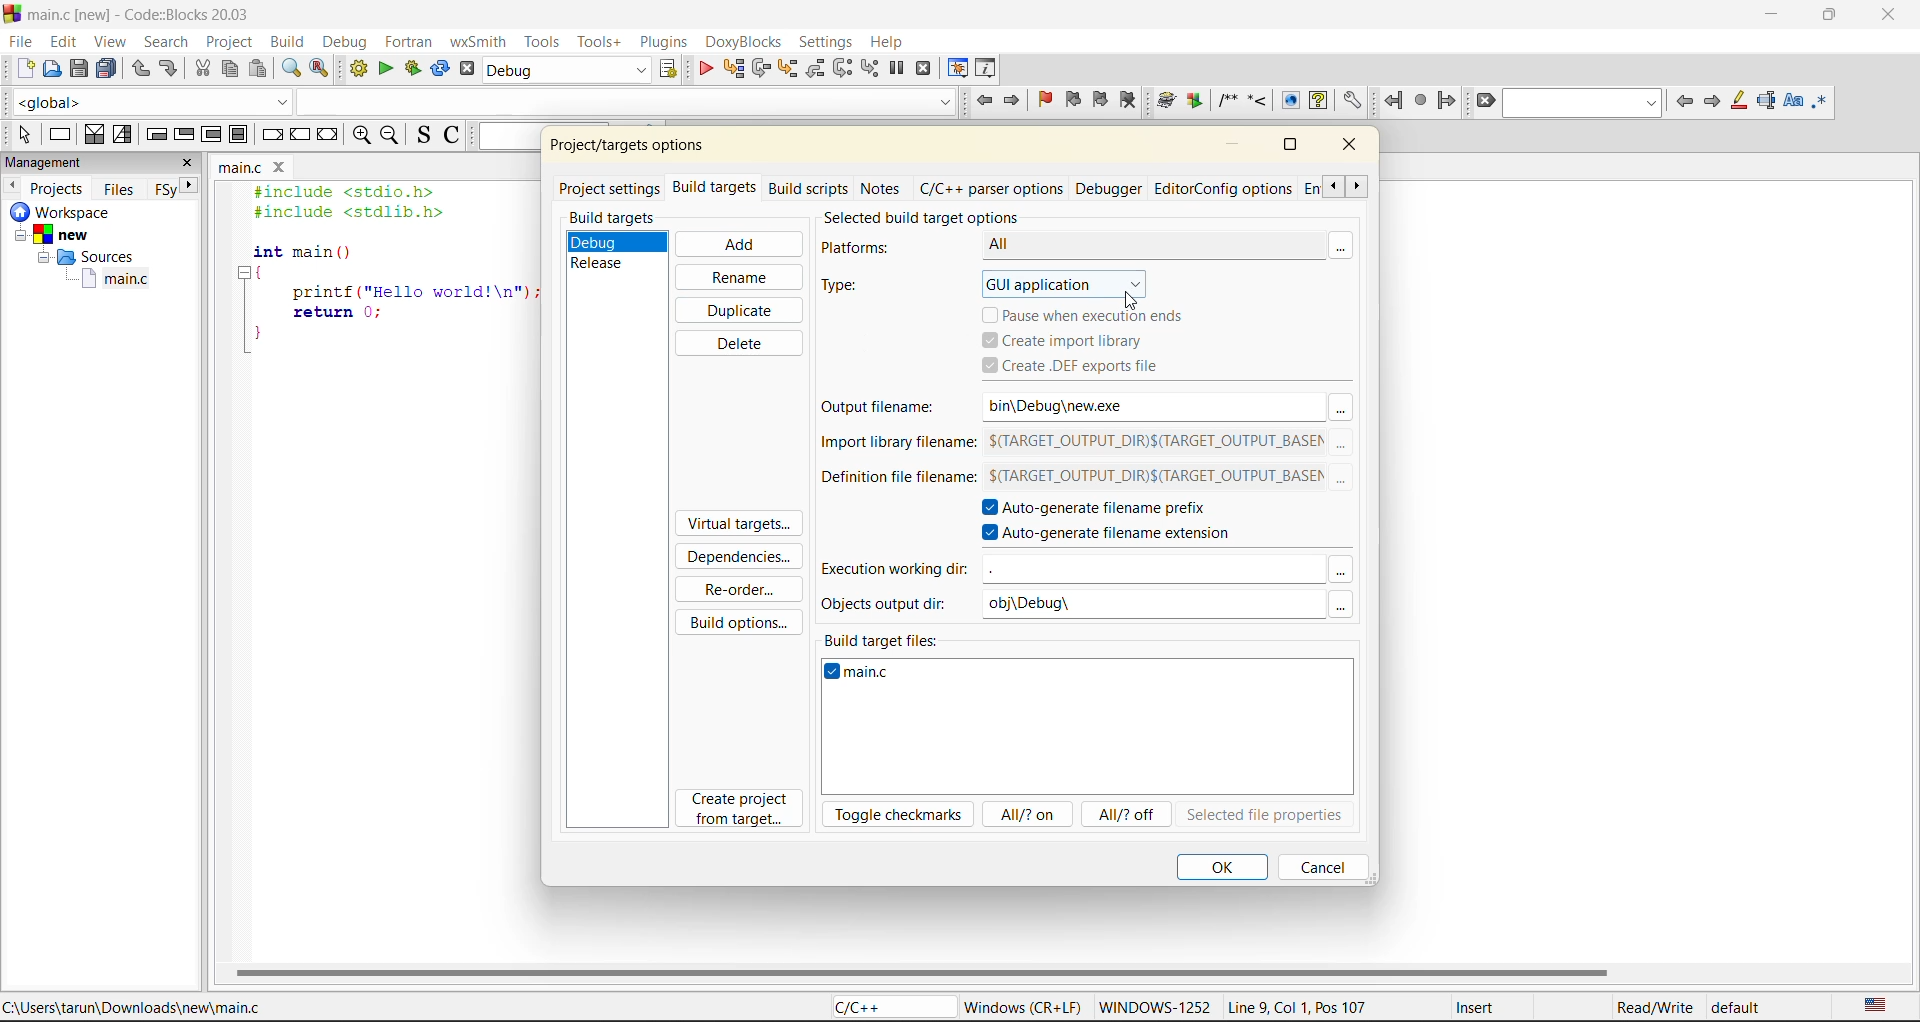  Describe the element at coordinates (387, 273) in the screenshot. I see `#include <stdio.h>

#include <stdlib.h>

int main ()

{
printf ("Hello world!\n");
return 0;

}` at that location.